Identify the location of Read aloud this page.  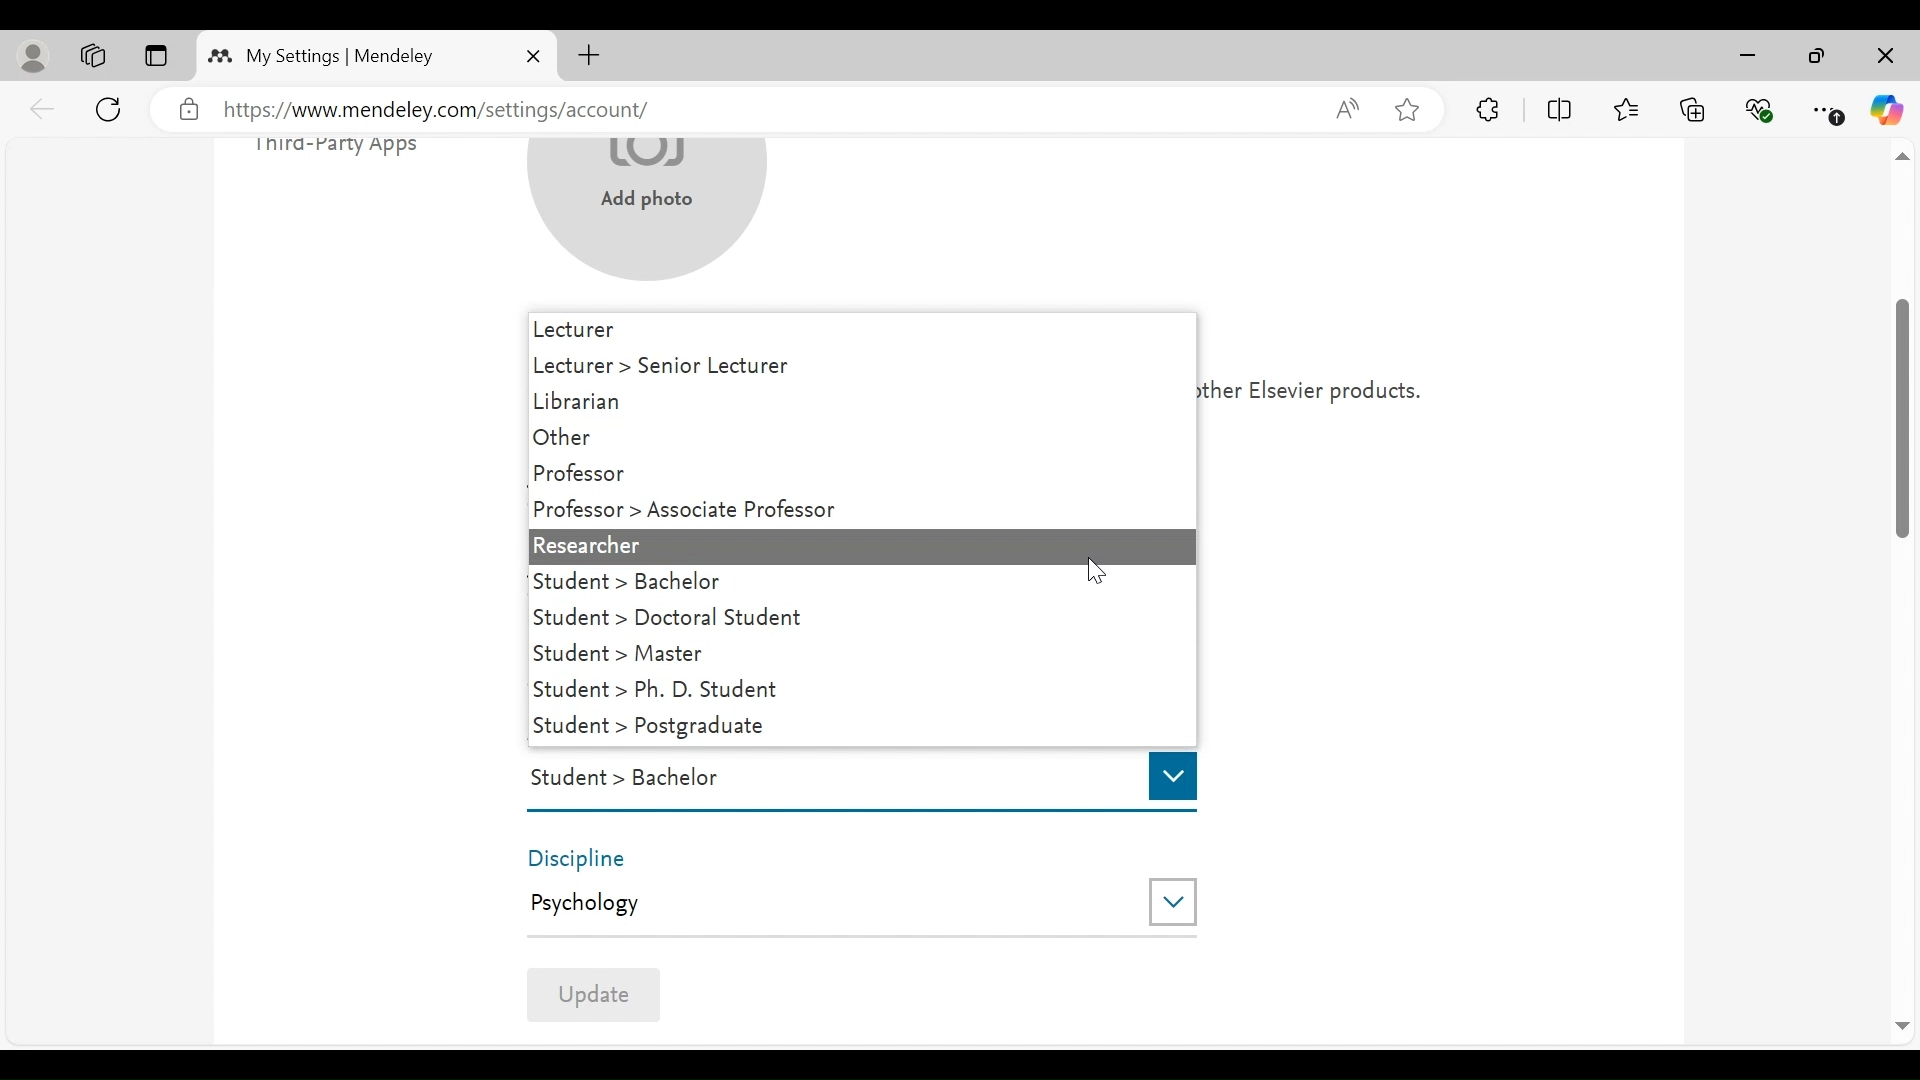
(1347, 108).